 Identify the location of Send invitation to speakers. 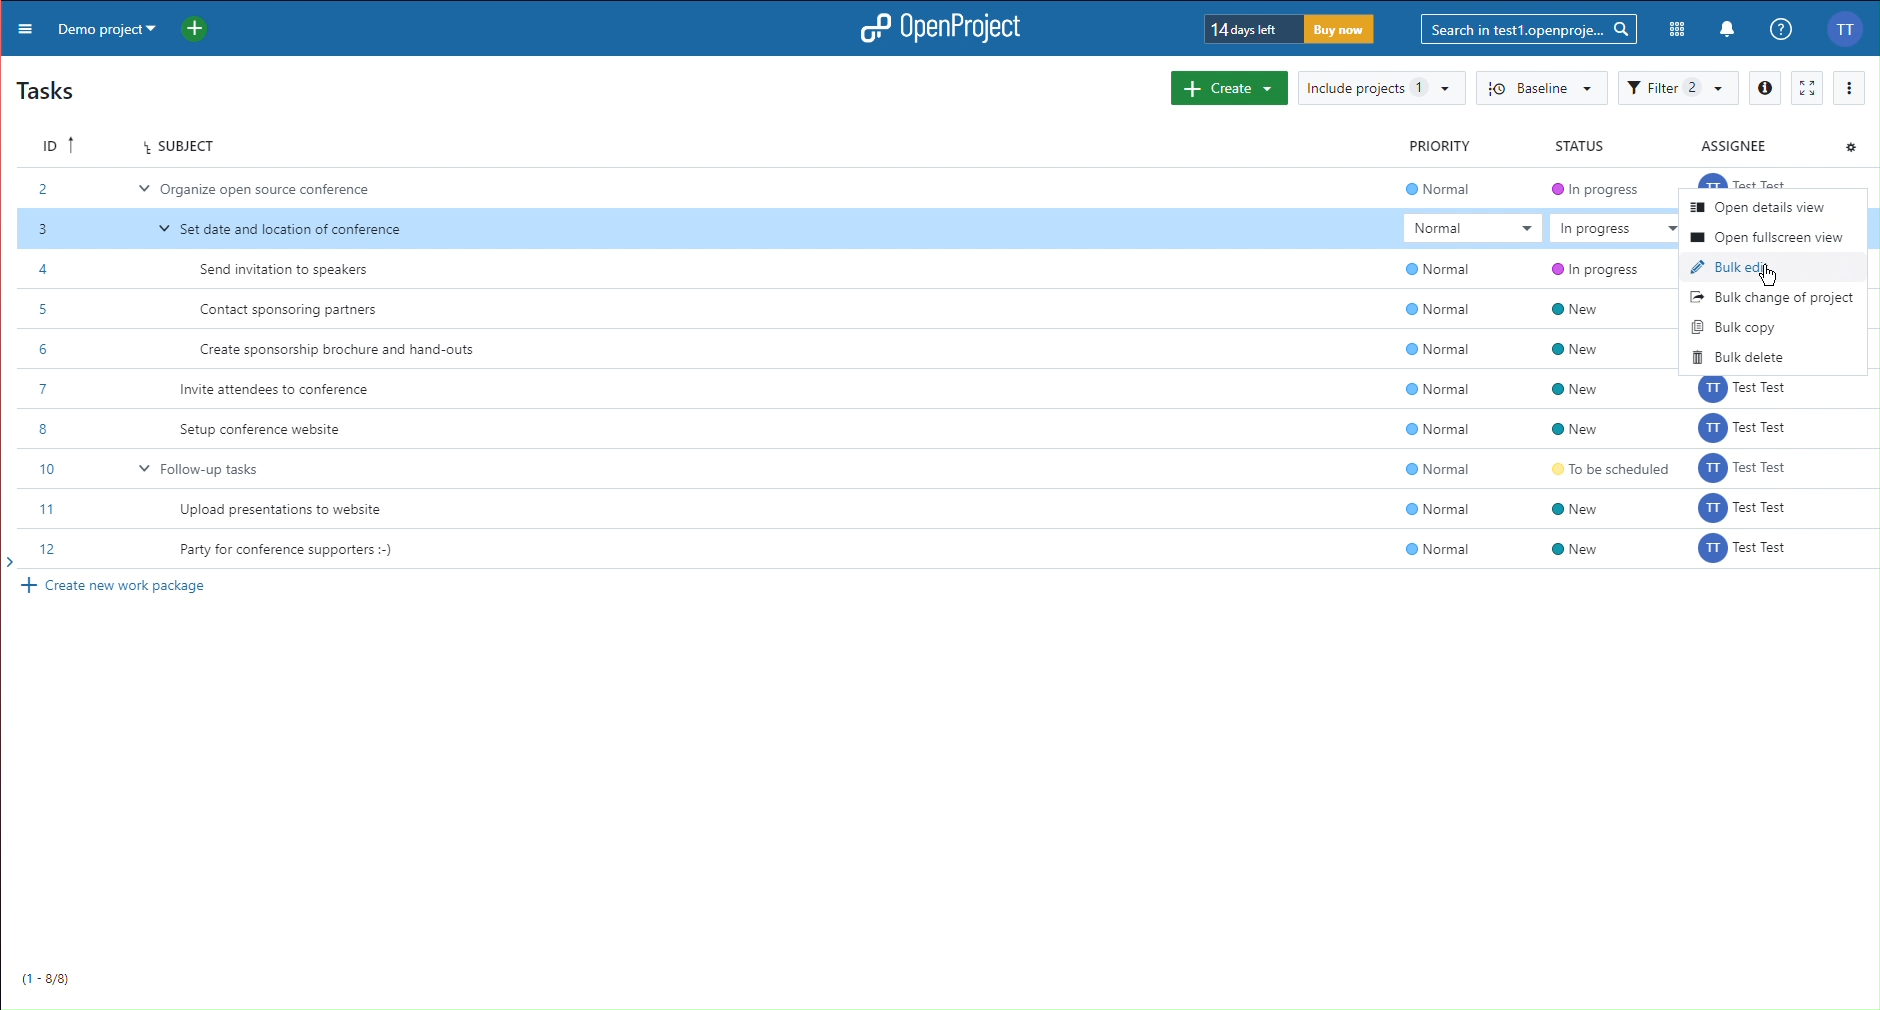
(293, 270).